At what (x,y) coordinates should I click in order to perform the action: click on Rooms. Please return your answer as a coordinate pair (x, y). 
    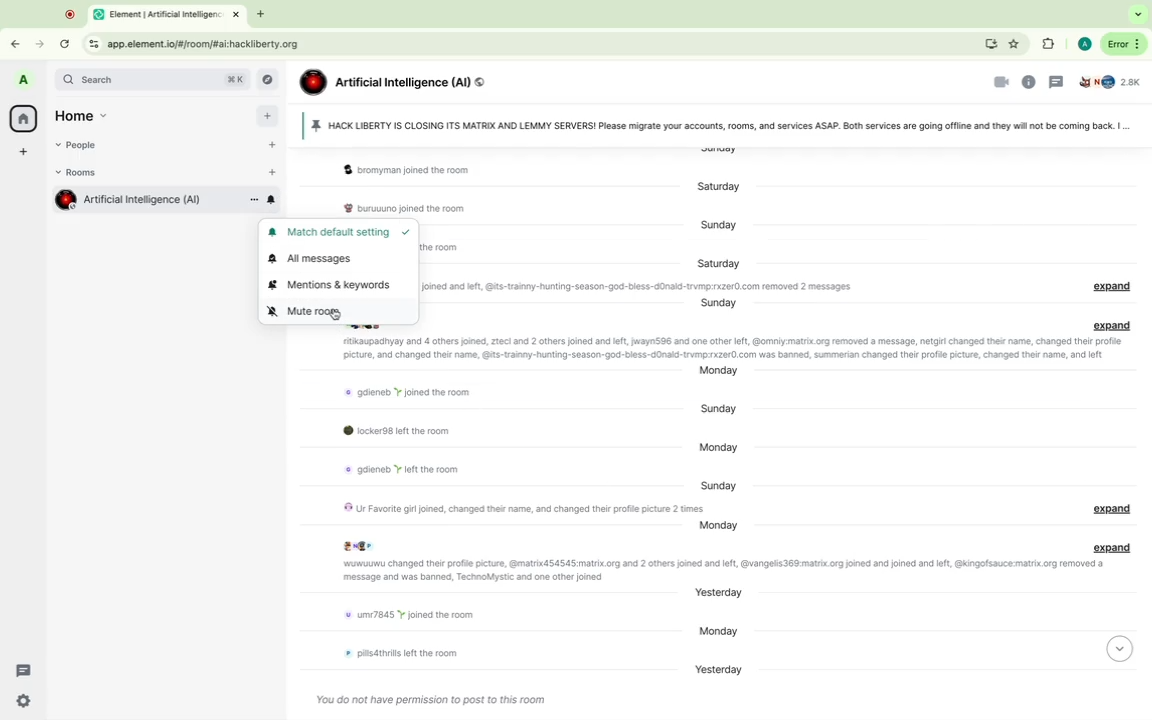
    Looking at the image, I should click on (82, 173).